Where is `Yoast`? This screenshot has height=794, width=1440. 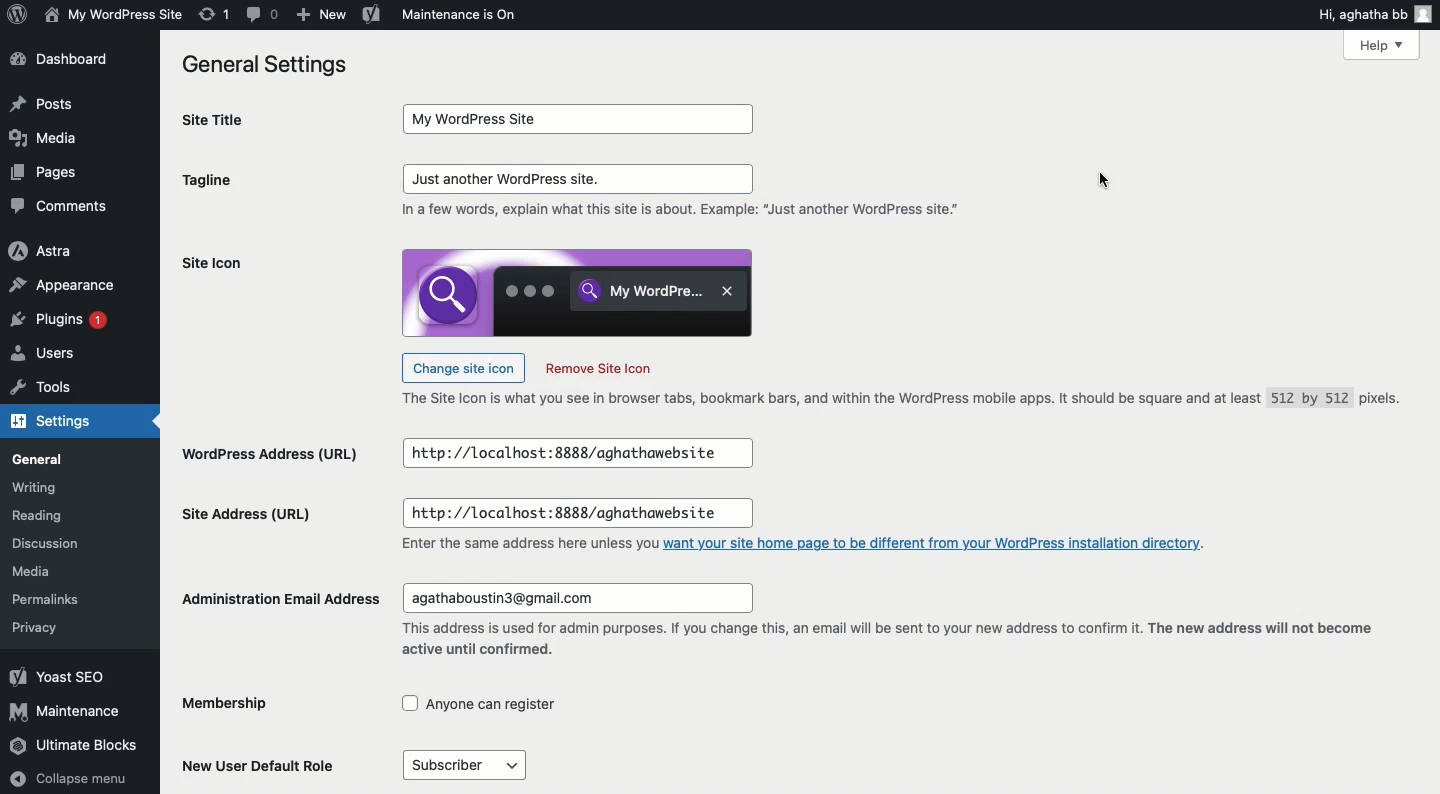
Yoast is located at coordinates (372, 13).